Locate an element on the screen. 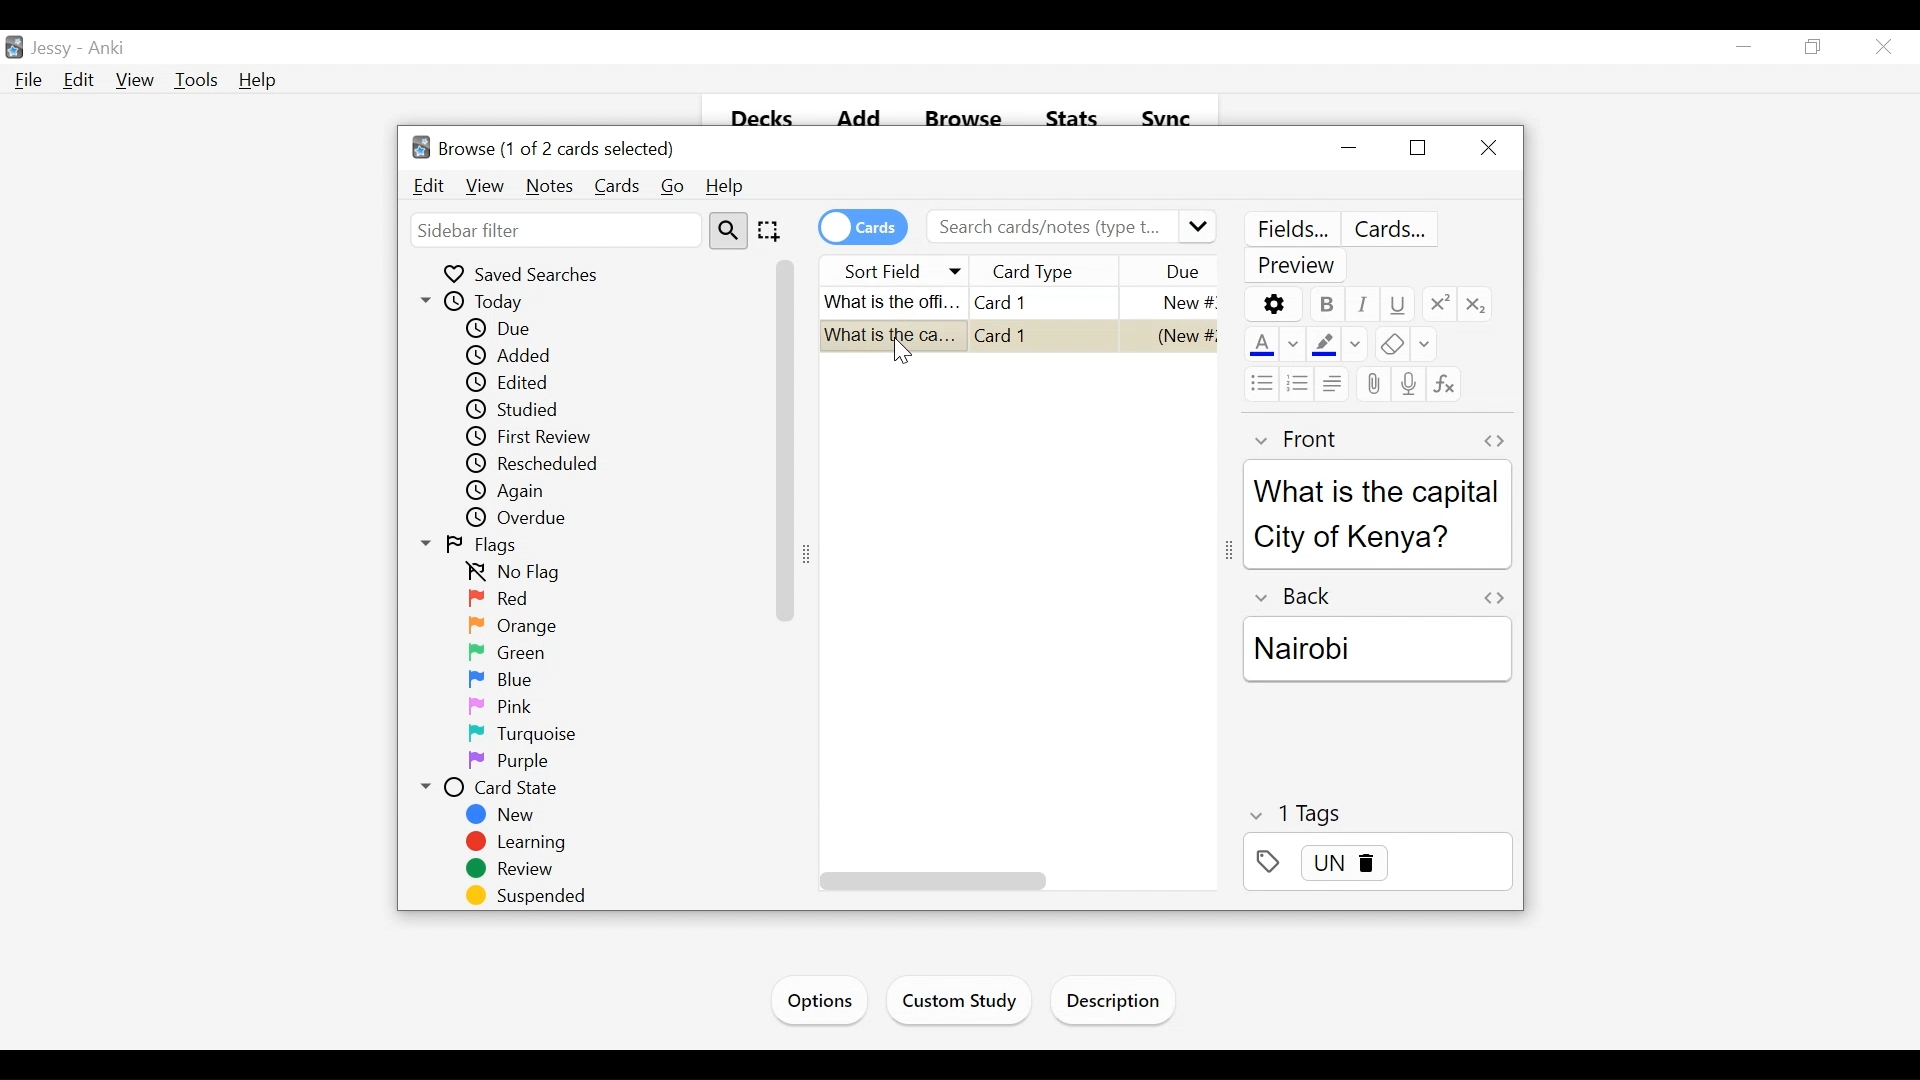 The height and width of the screenshot is (1080, 1920). Bold is located at coordinates (1325, 304).